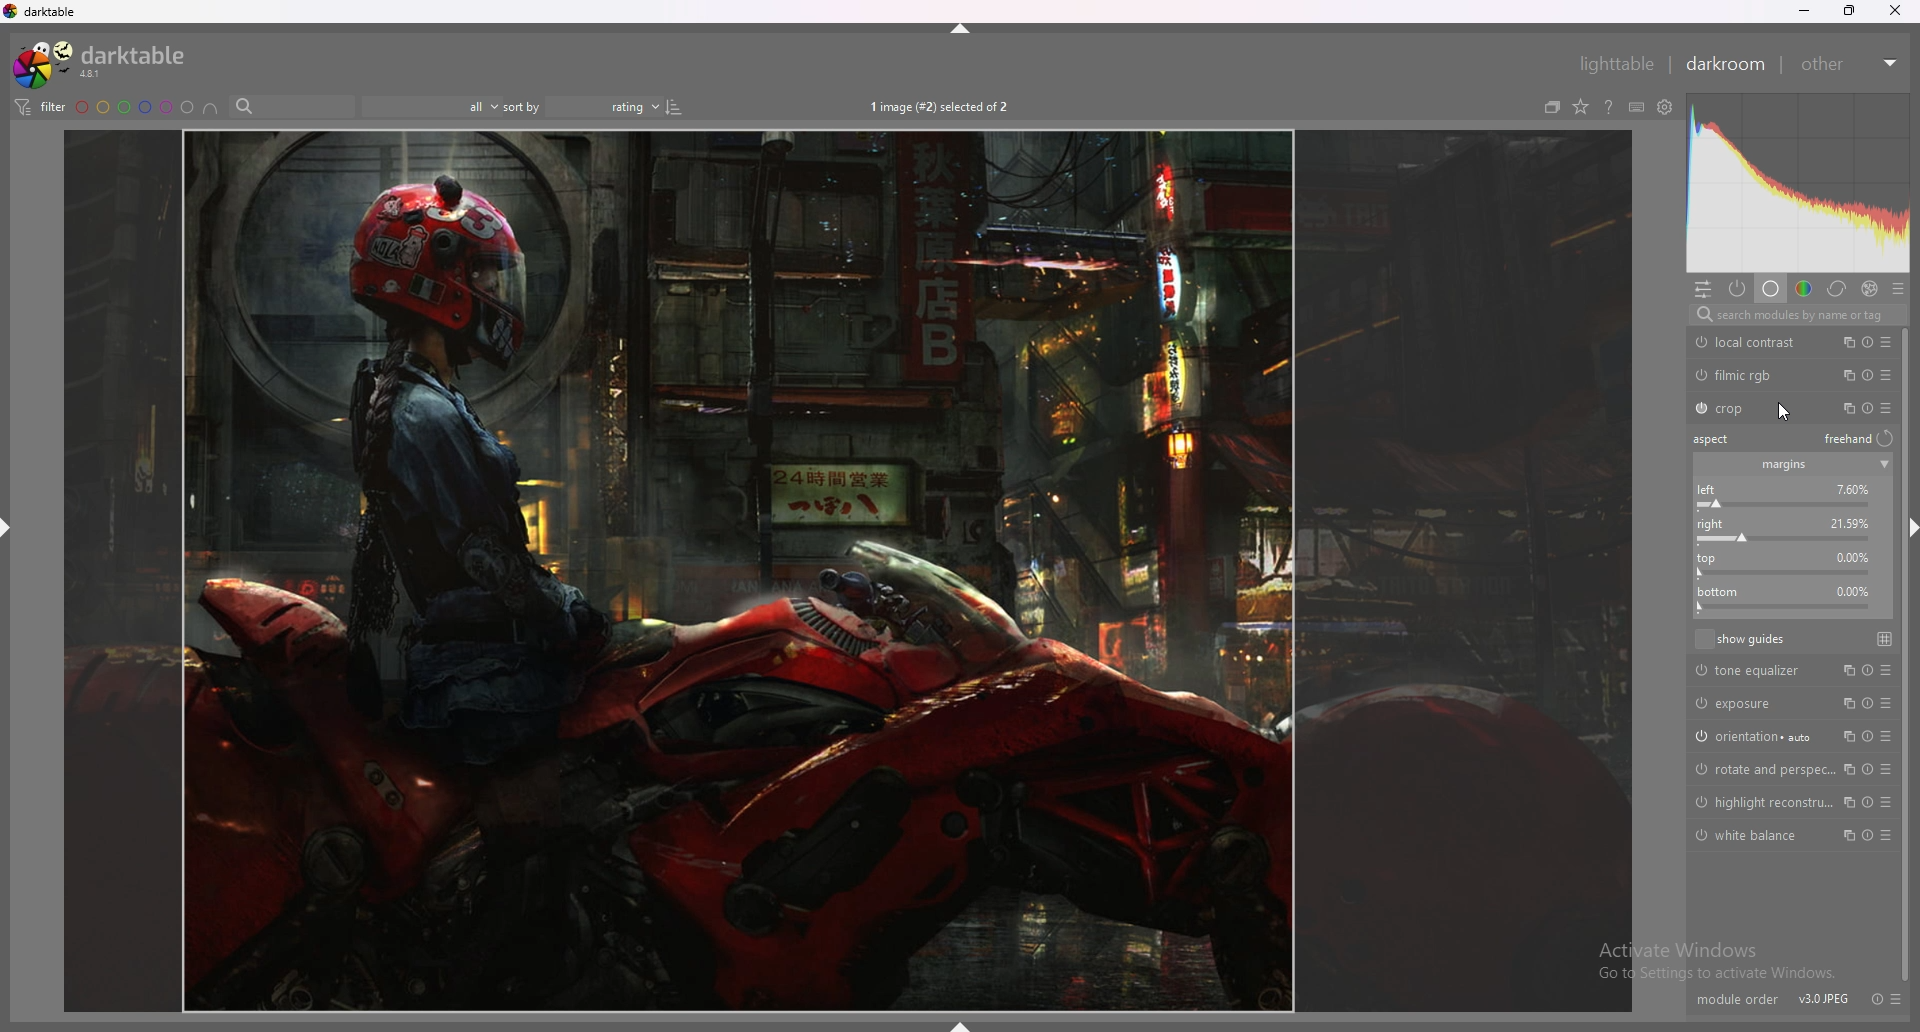 This screenshot has height=1032, width=1920. I want to click on hide, so click(7, 529).